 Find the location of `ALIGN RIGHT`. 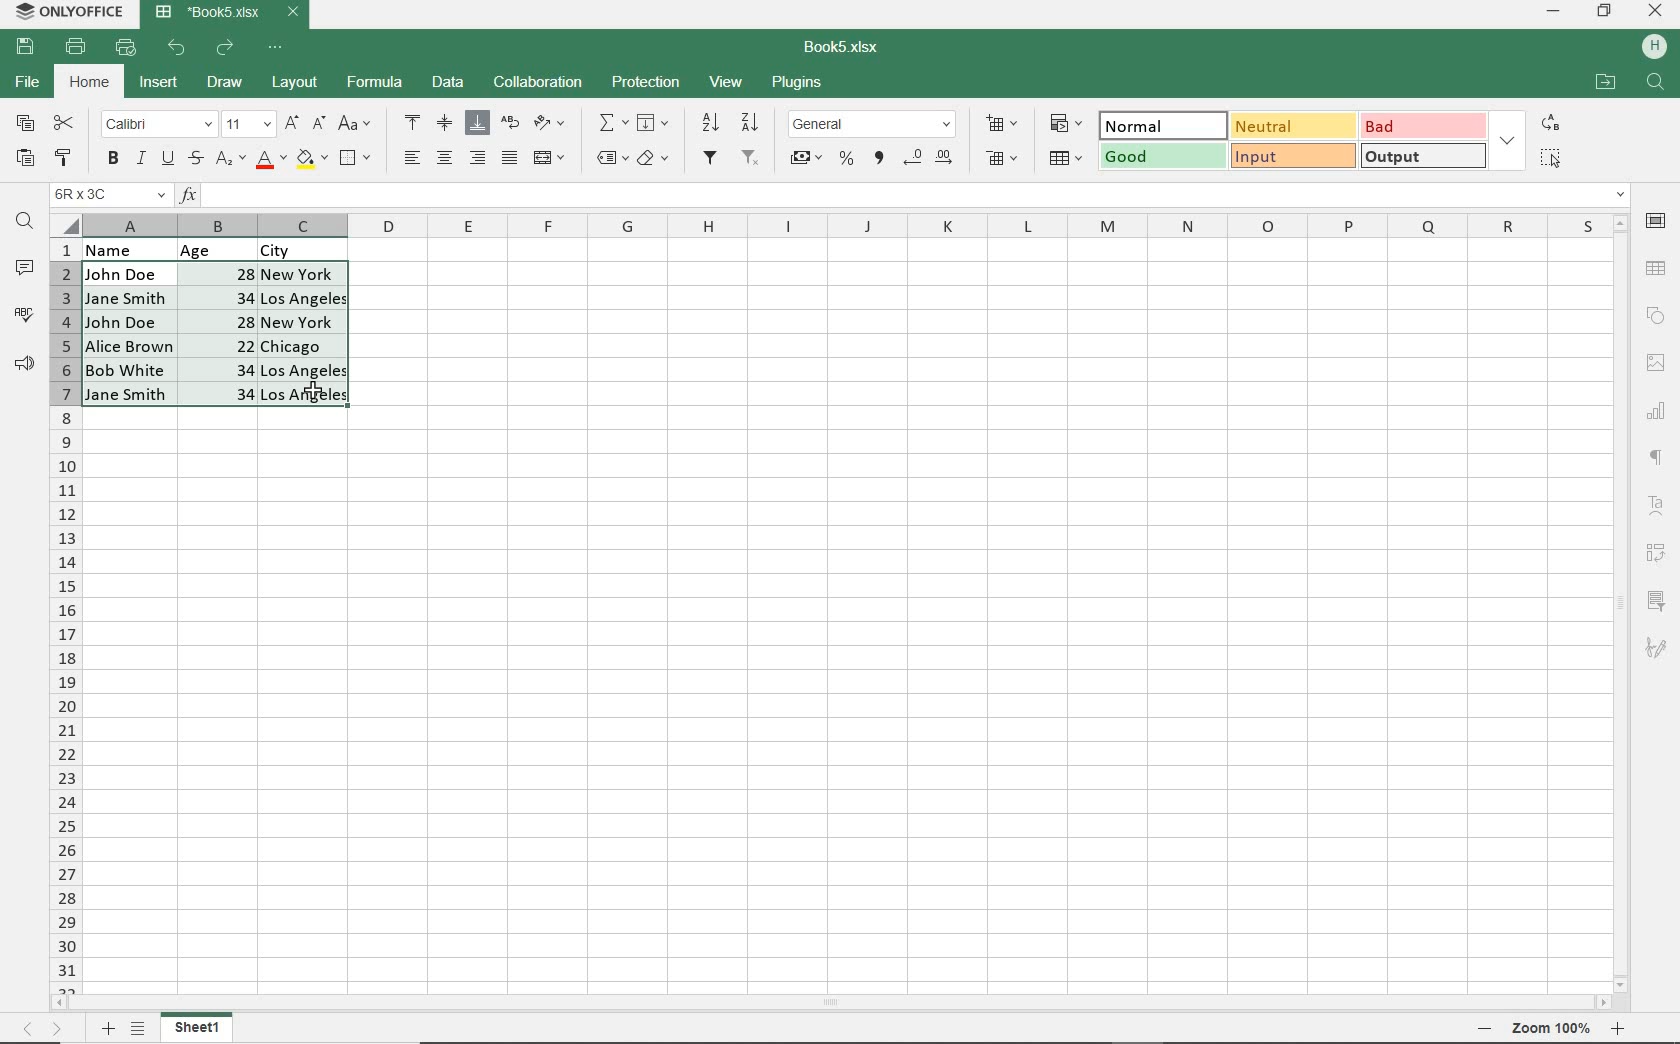

ALIGN RIGHT is located at coordinates (478, 157).